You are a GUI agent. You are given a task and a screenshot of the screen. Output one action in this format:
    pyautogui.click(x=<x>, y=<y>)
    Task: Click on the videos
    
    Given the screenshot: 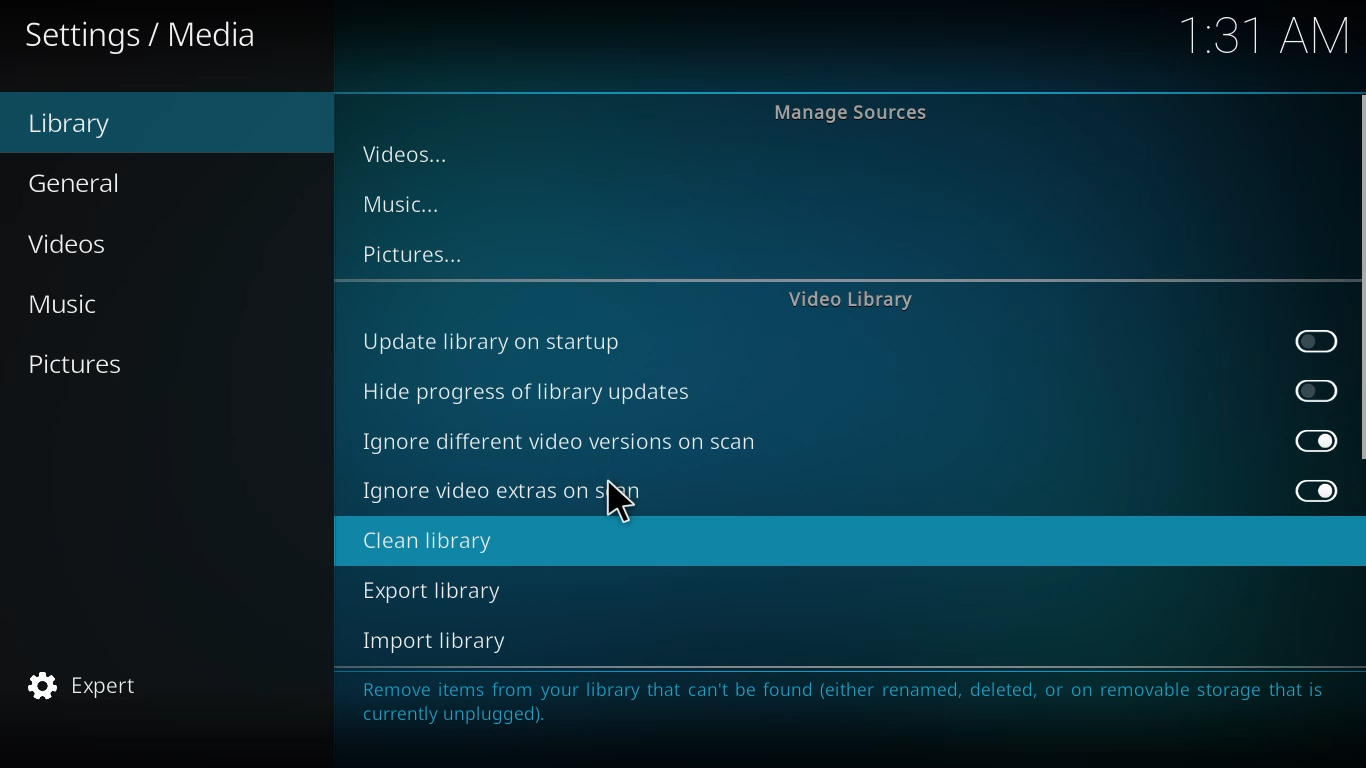 What is the action you would take?
    pyautogui.click(x=409, y=154)
    